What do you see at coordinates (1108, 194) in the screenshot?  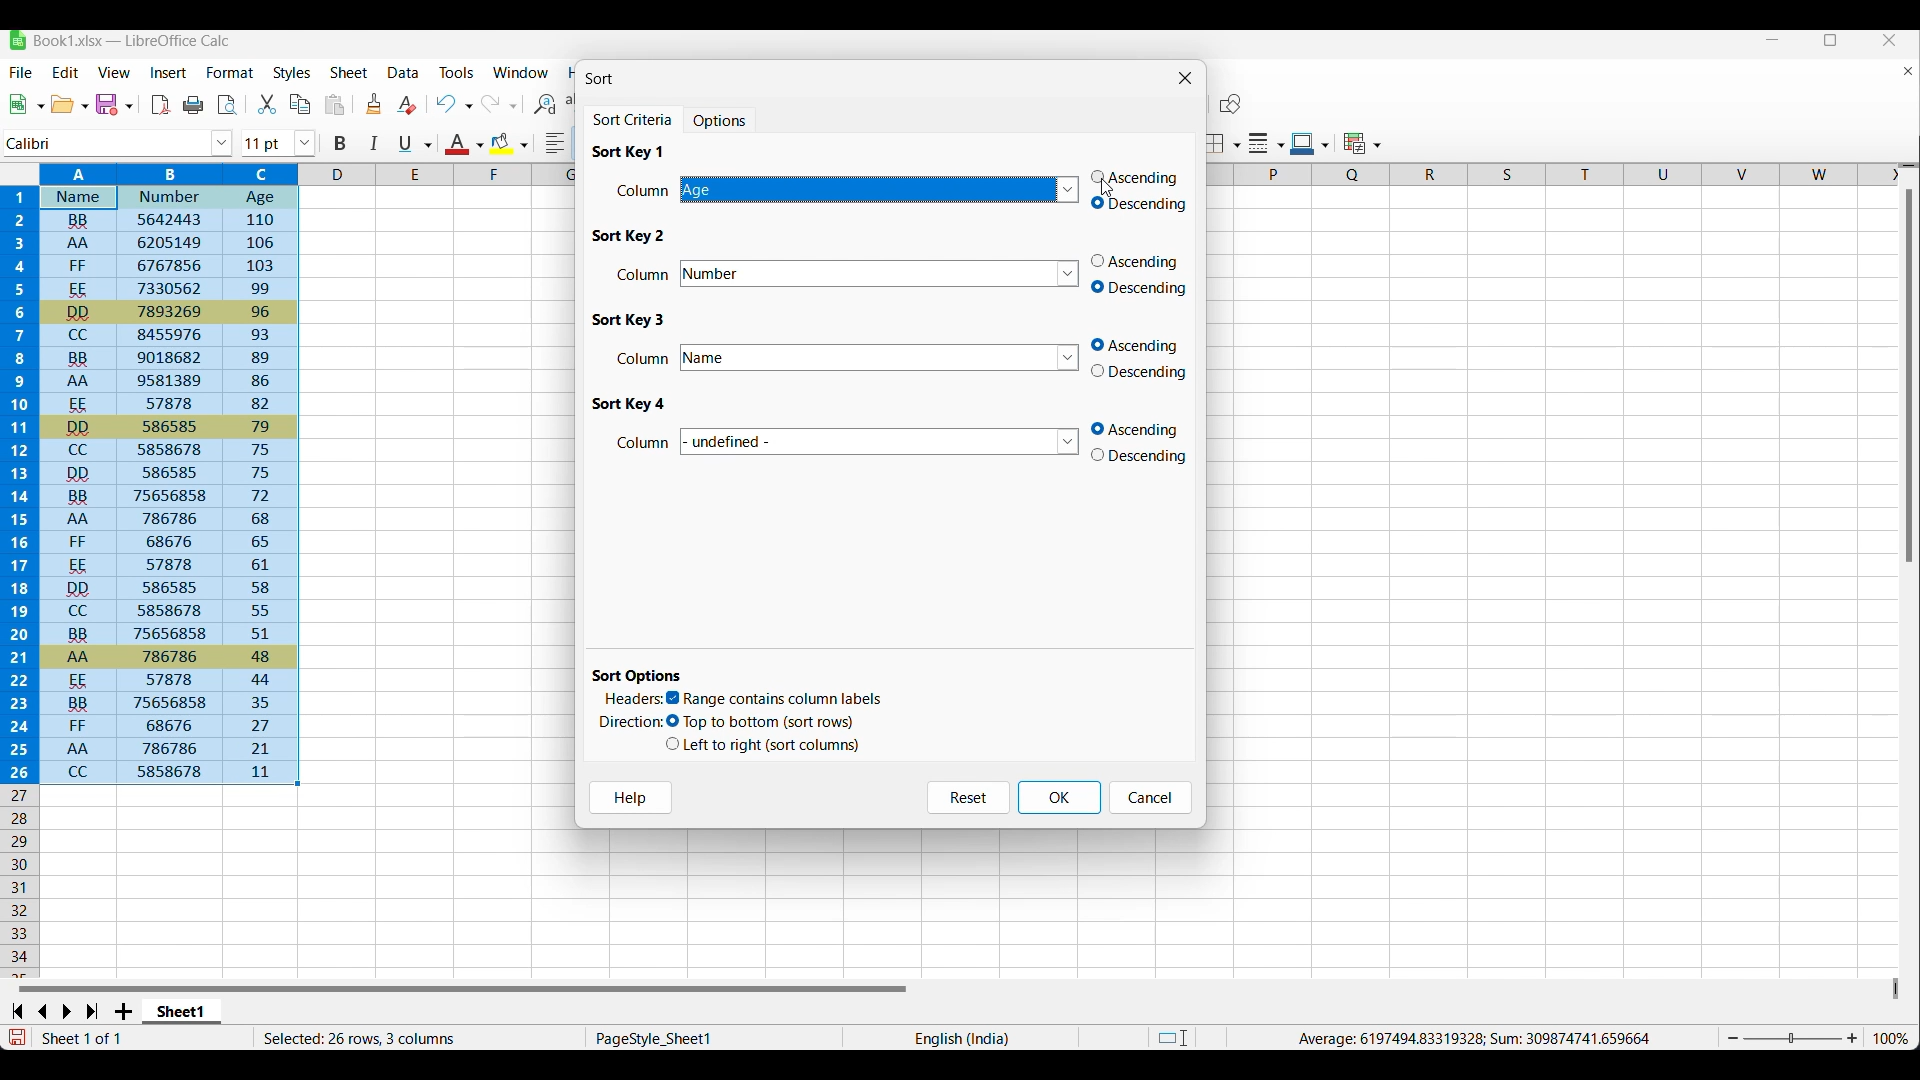 I see `cursor` at bounding box center [1108, 194].